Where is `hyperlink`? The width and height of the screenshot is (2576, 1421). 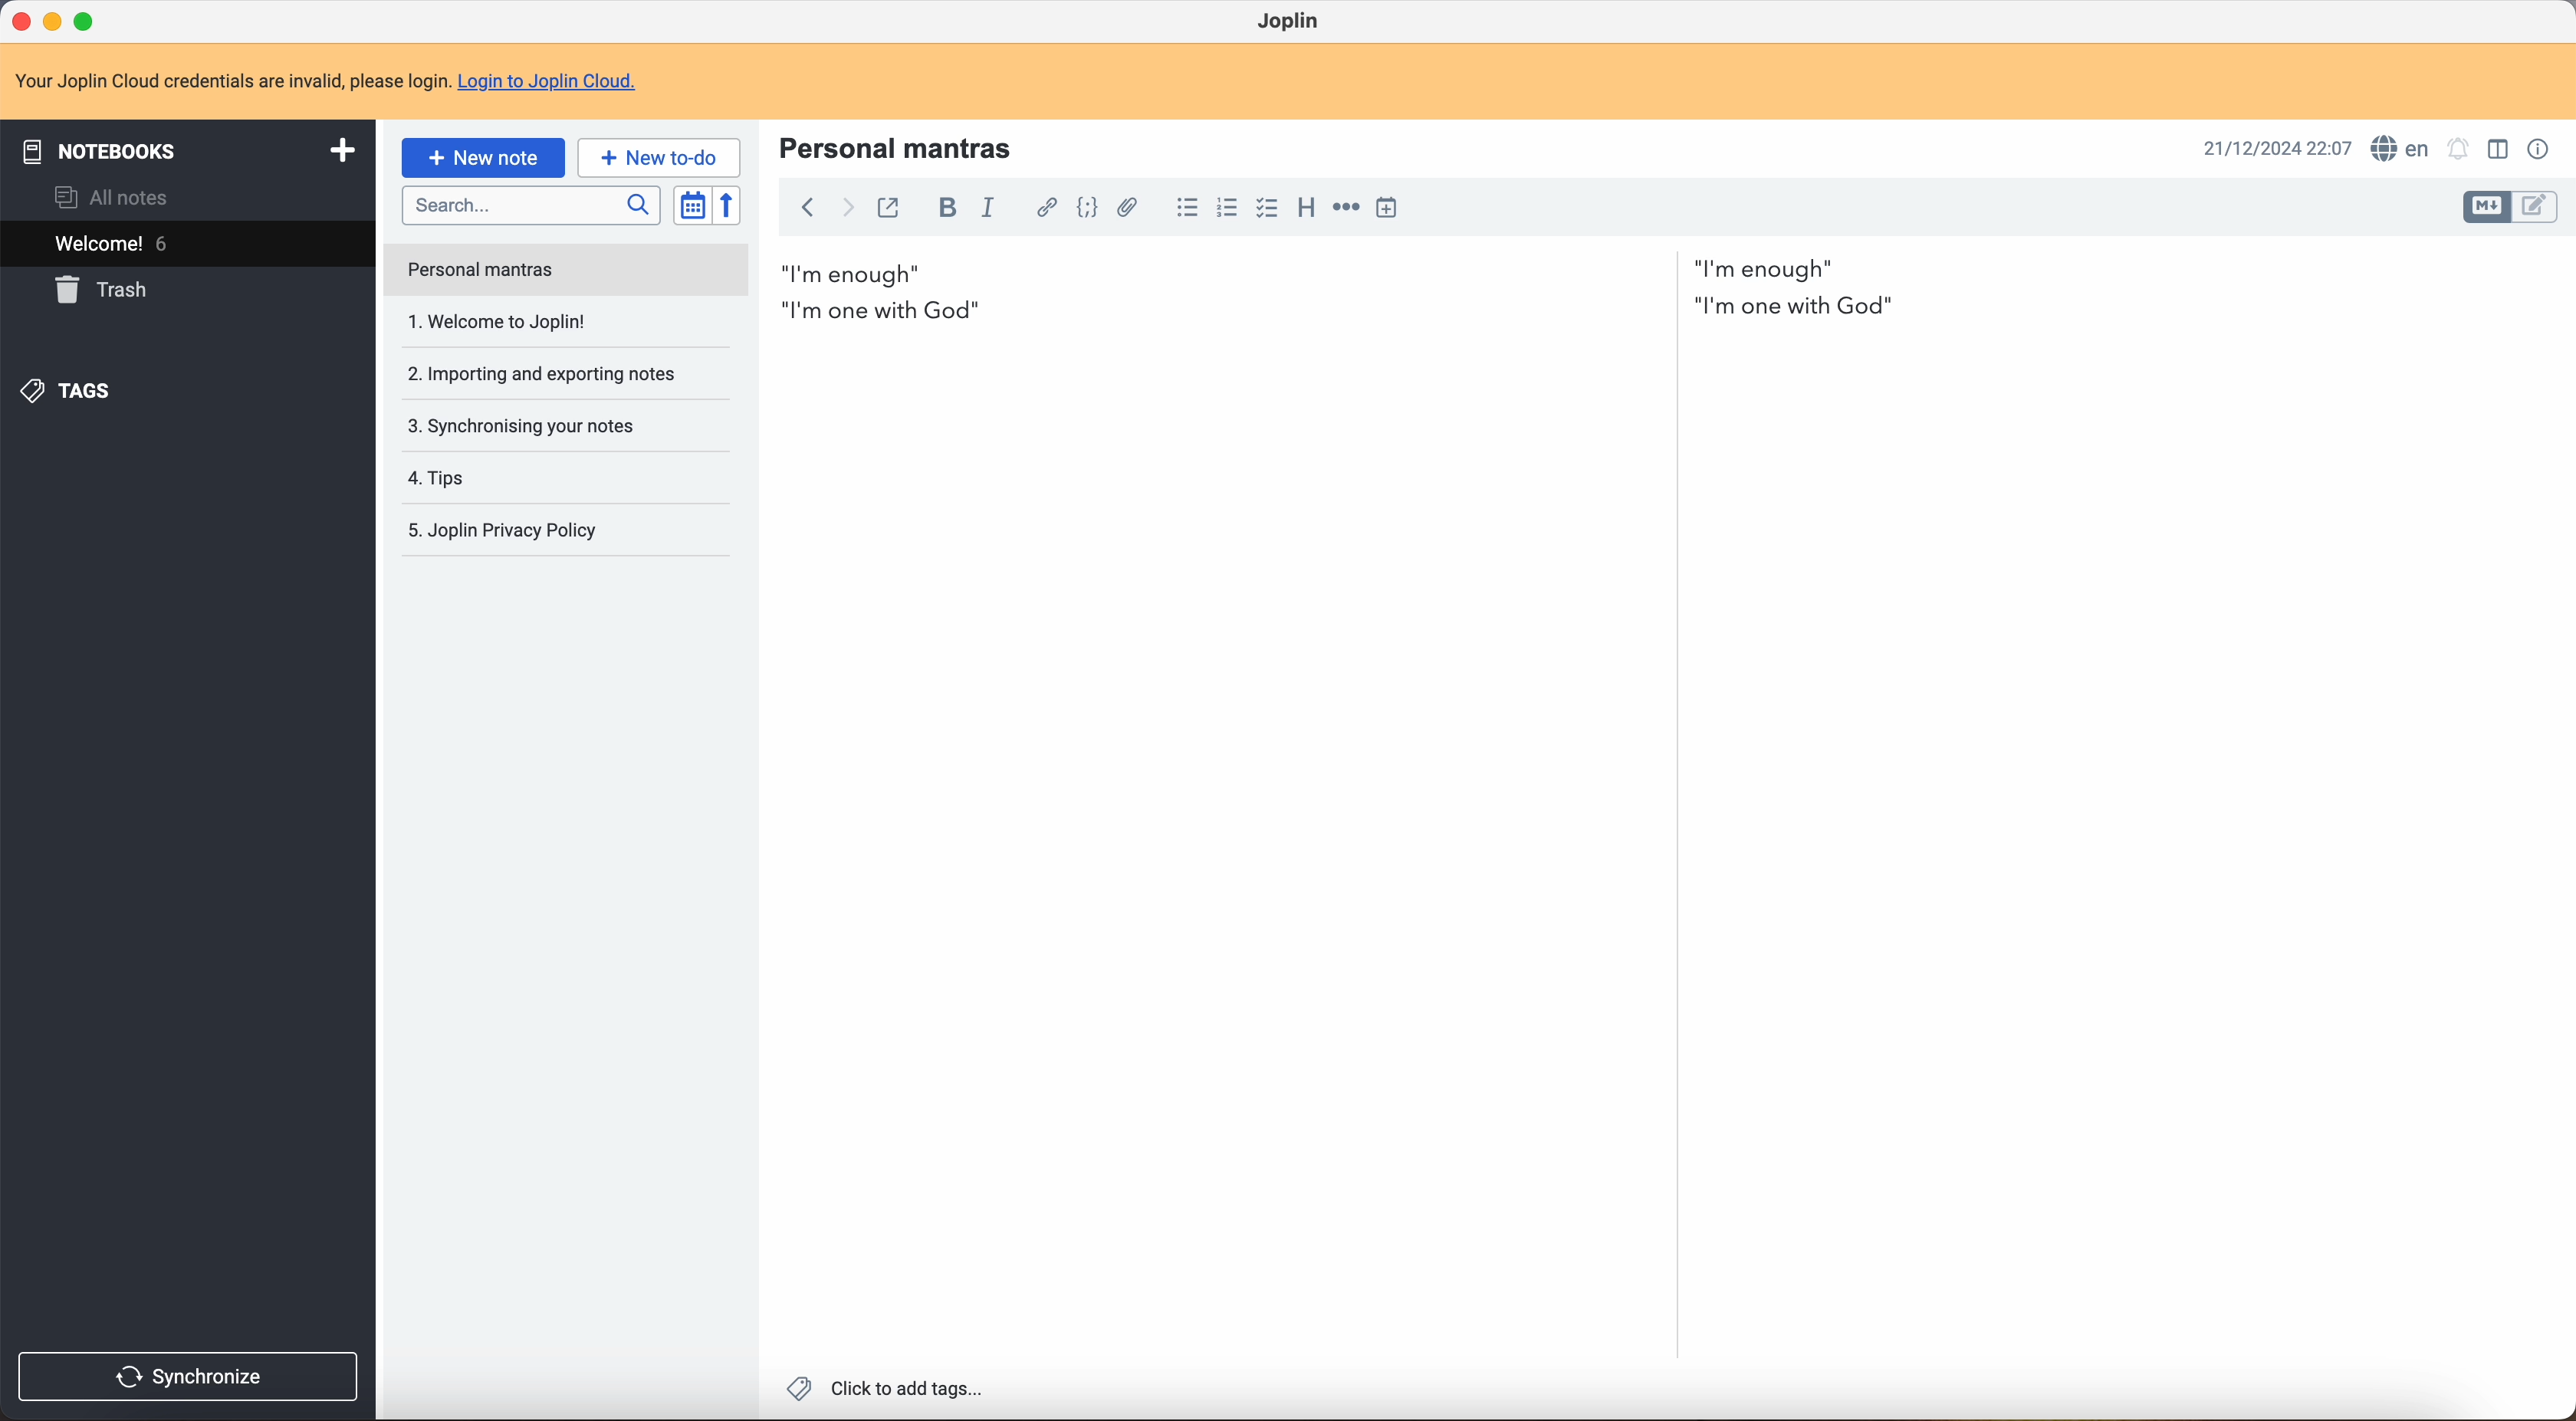
hyperlink is located at coordinates (1045, 208).